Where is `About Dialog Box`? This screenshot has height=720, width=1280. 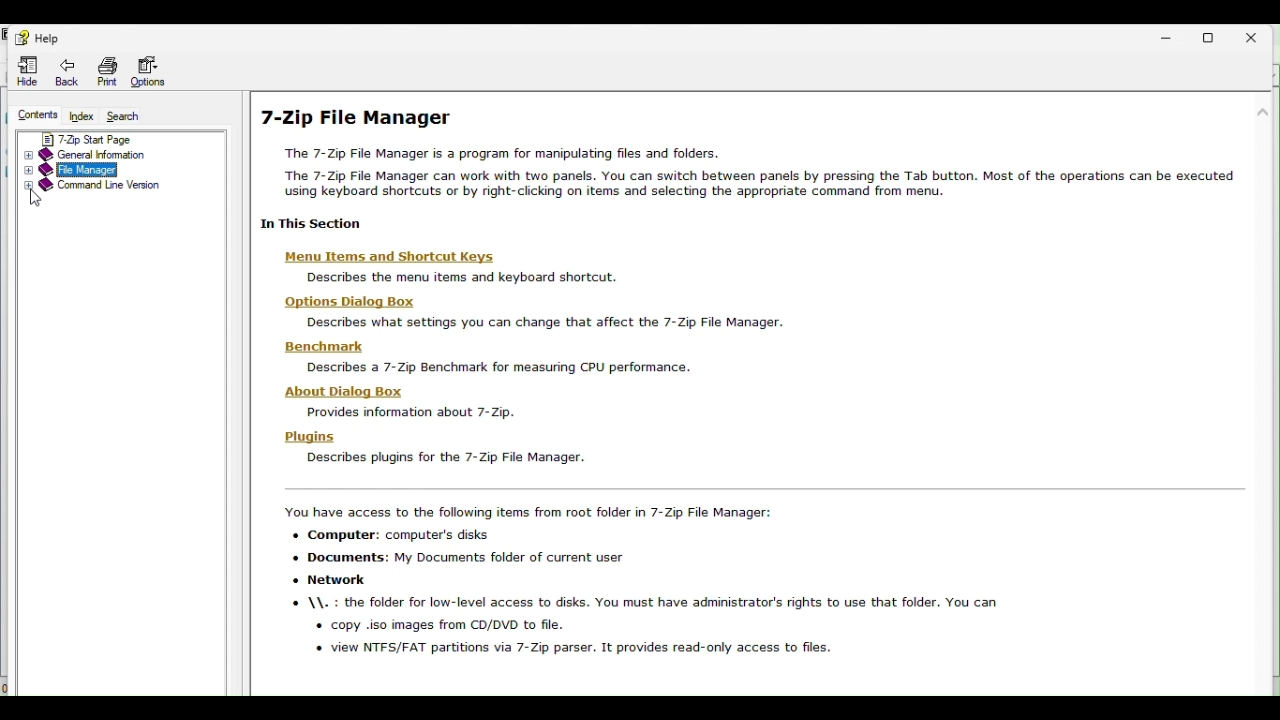
About Dialog Box is located at coordinates (346, 392).